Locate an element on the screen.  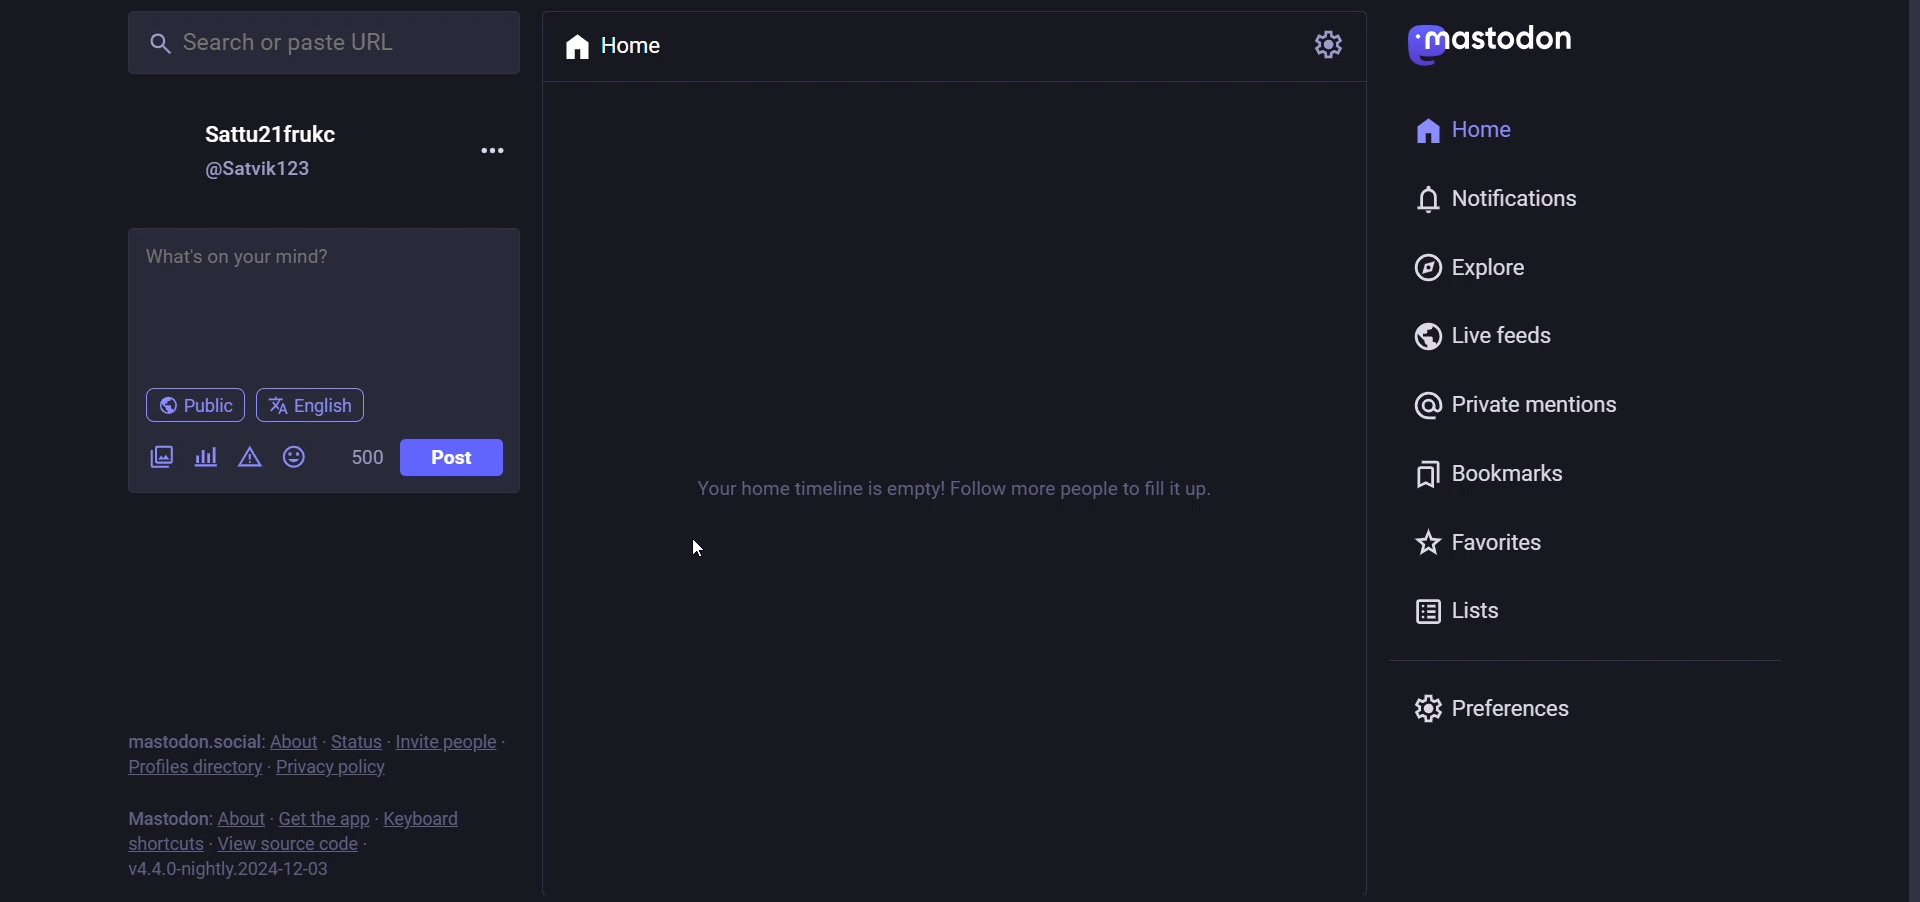
write here is located at coordinates (324, 297).